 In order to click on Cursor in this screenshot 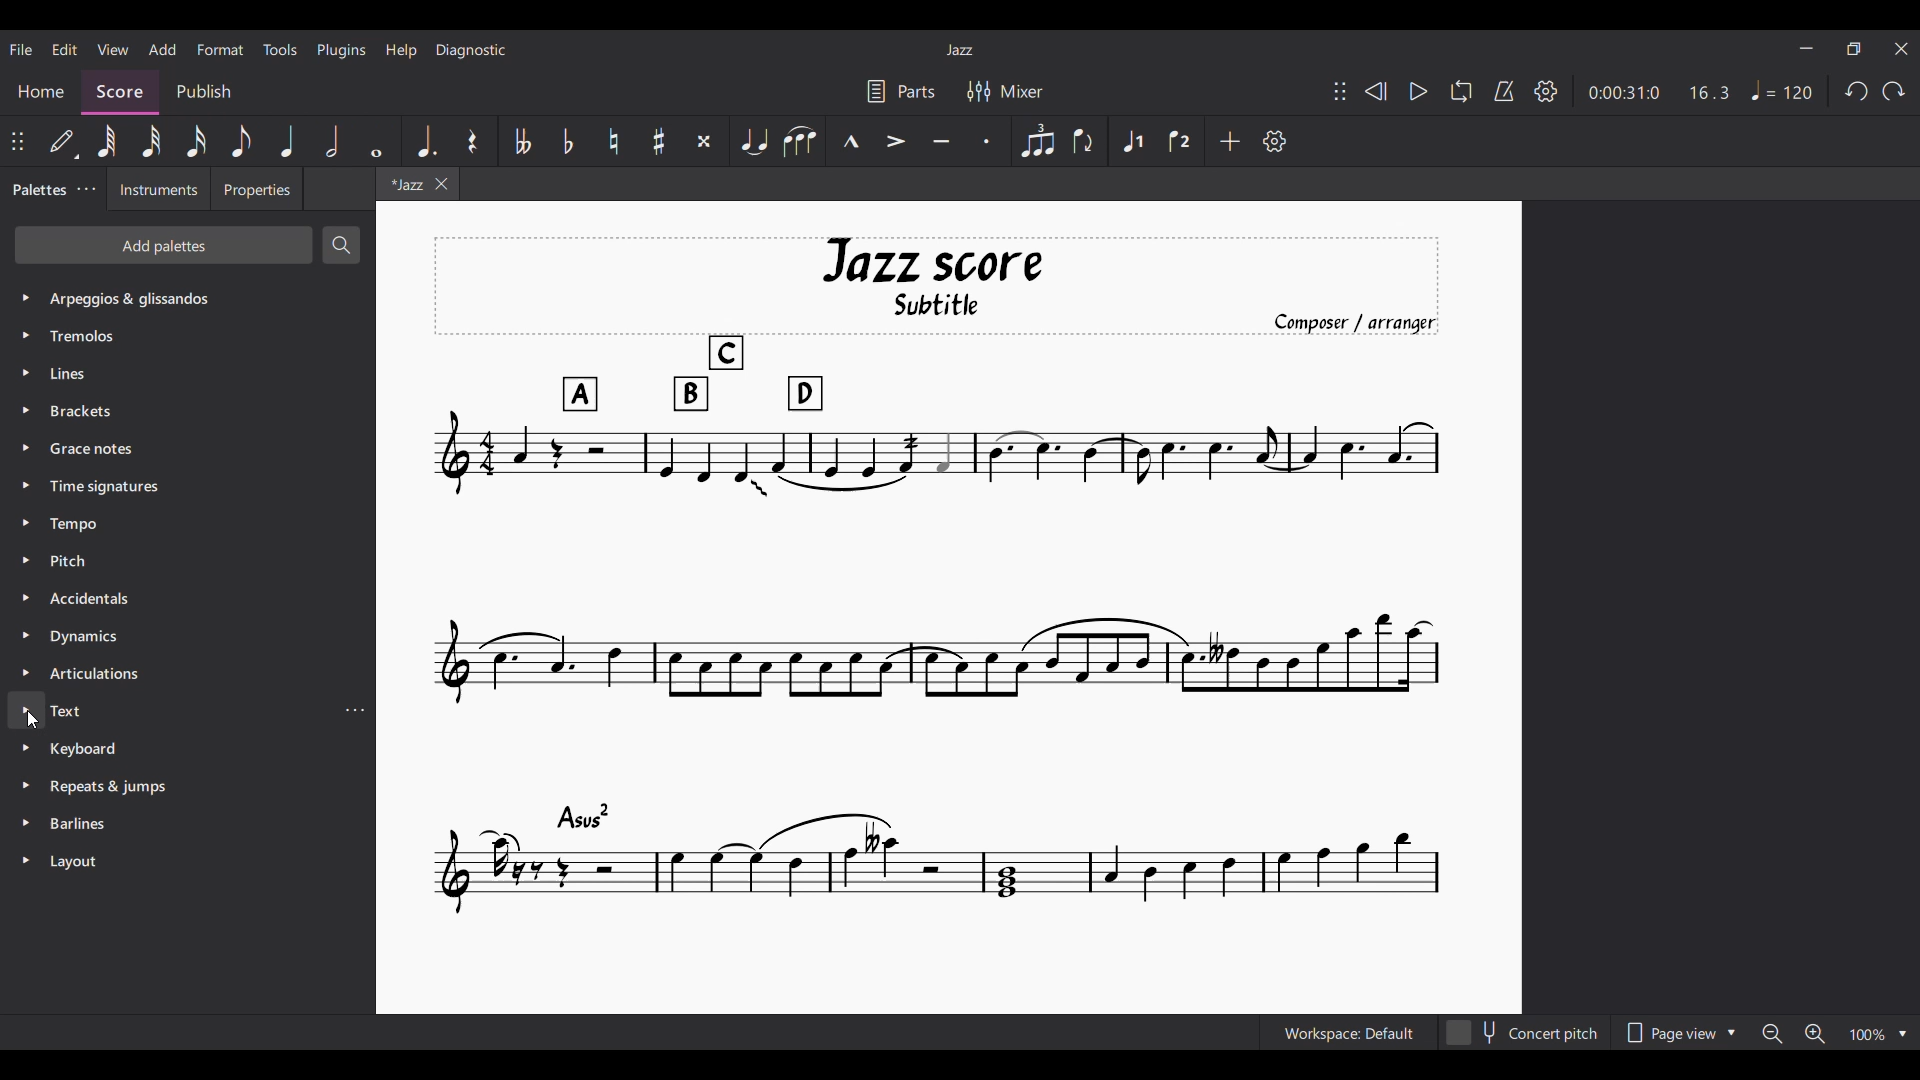, I will do `click(36, 724)`.